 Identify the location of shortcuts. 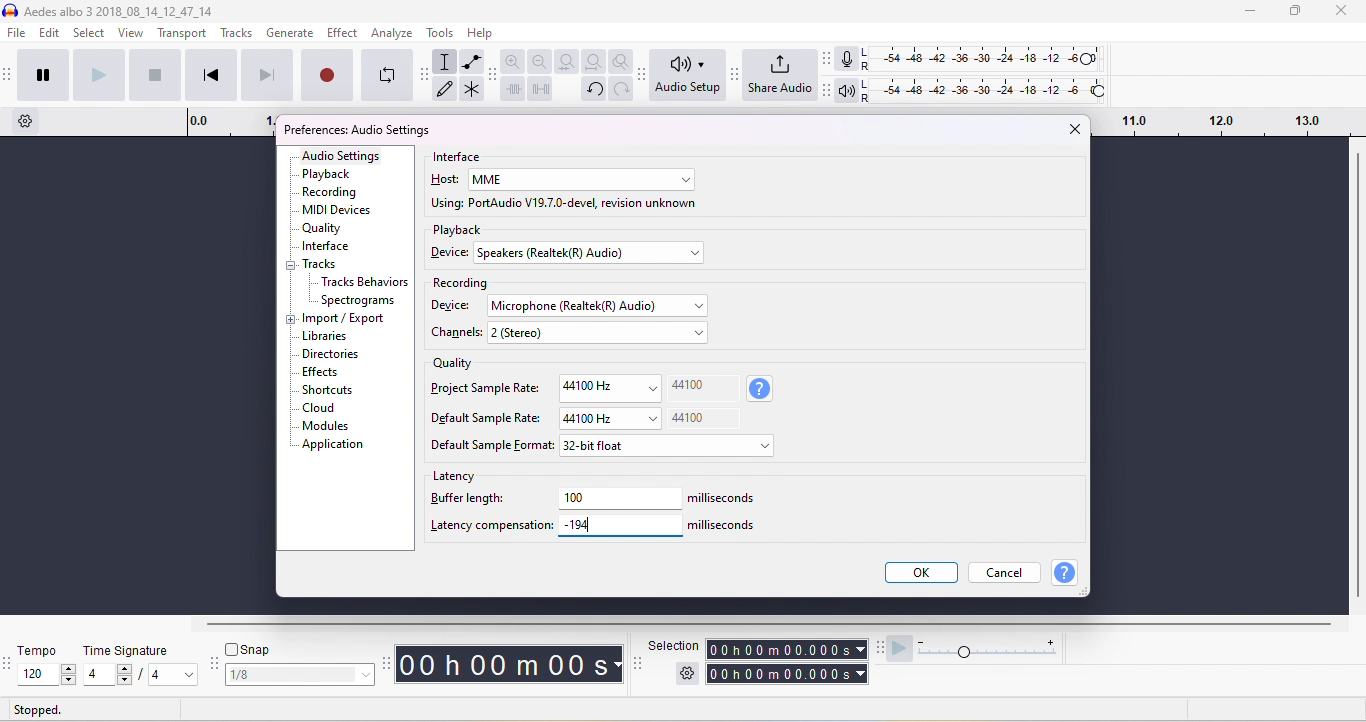
(327, 390).